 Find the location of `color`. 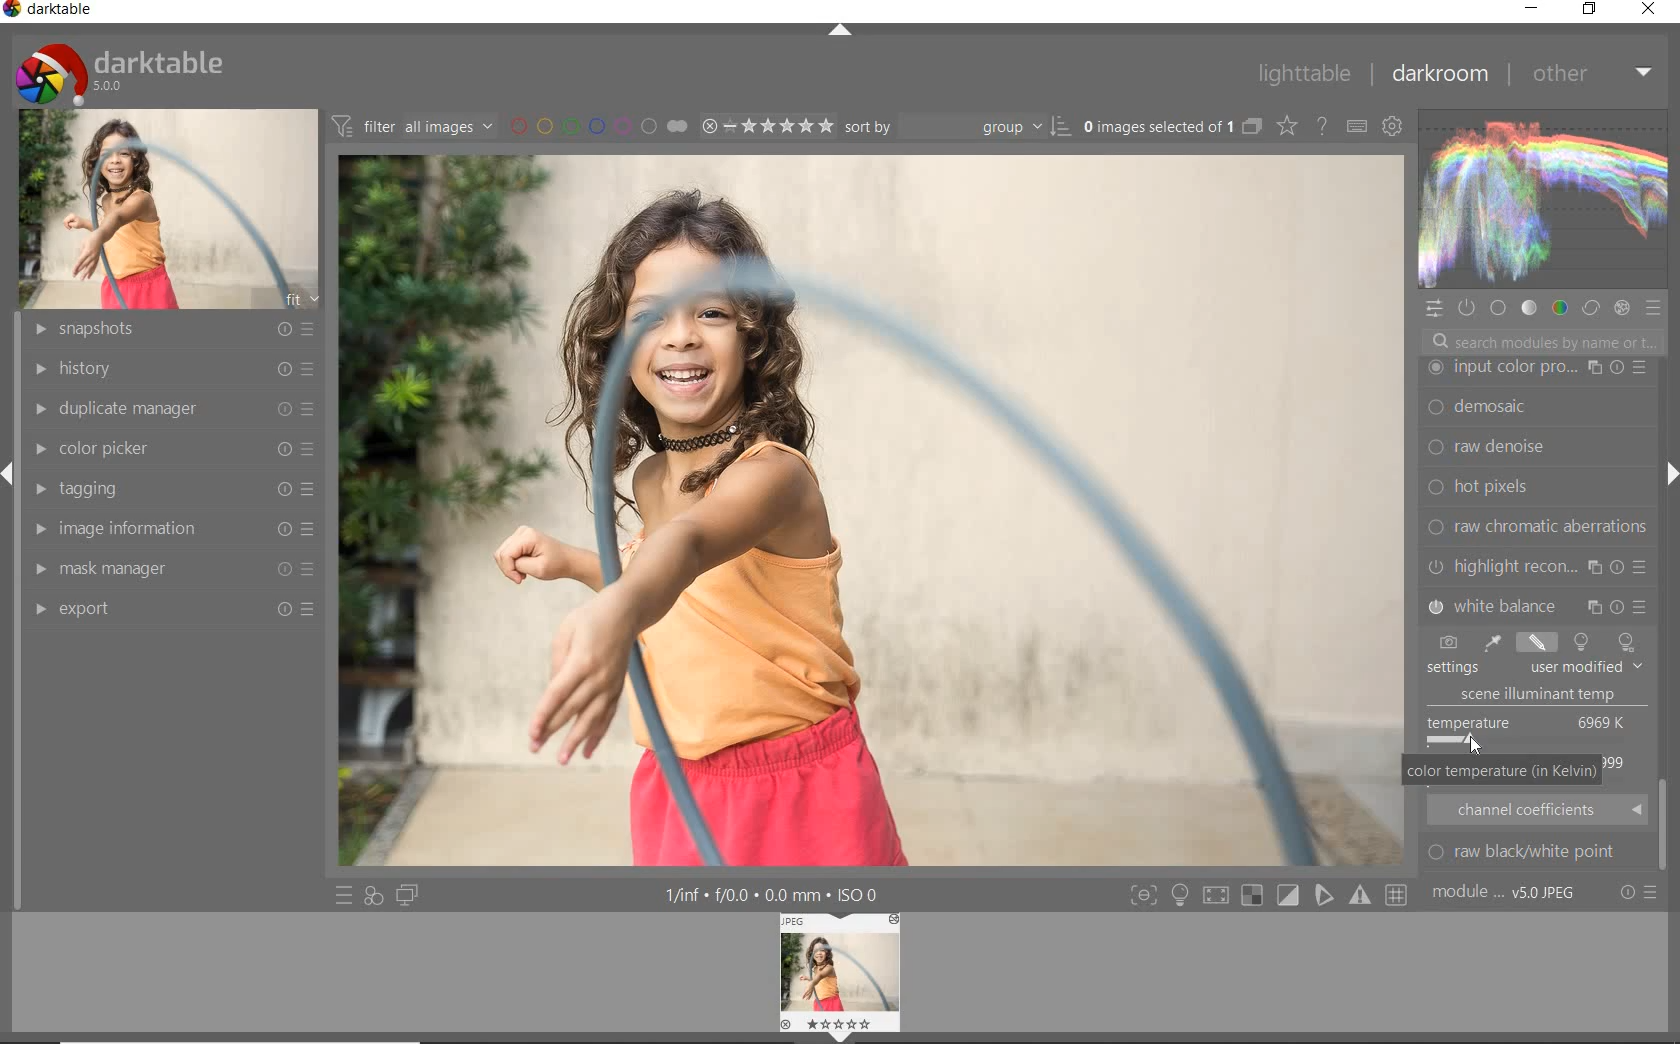

color is located at coordinates (1558, 307).